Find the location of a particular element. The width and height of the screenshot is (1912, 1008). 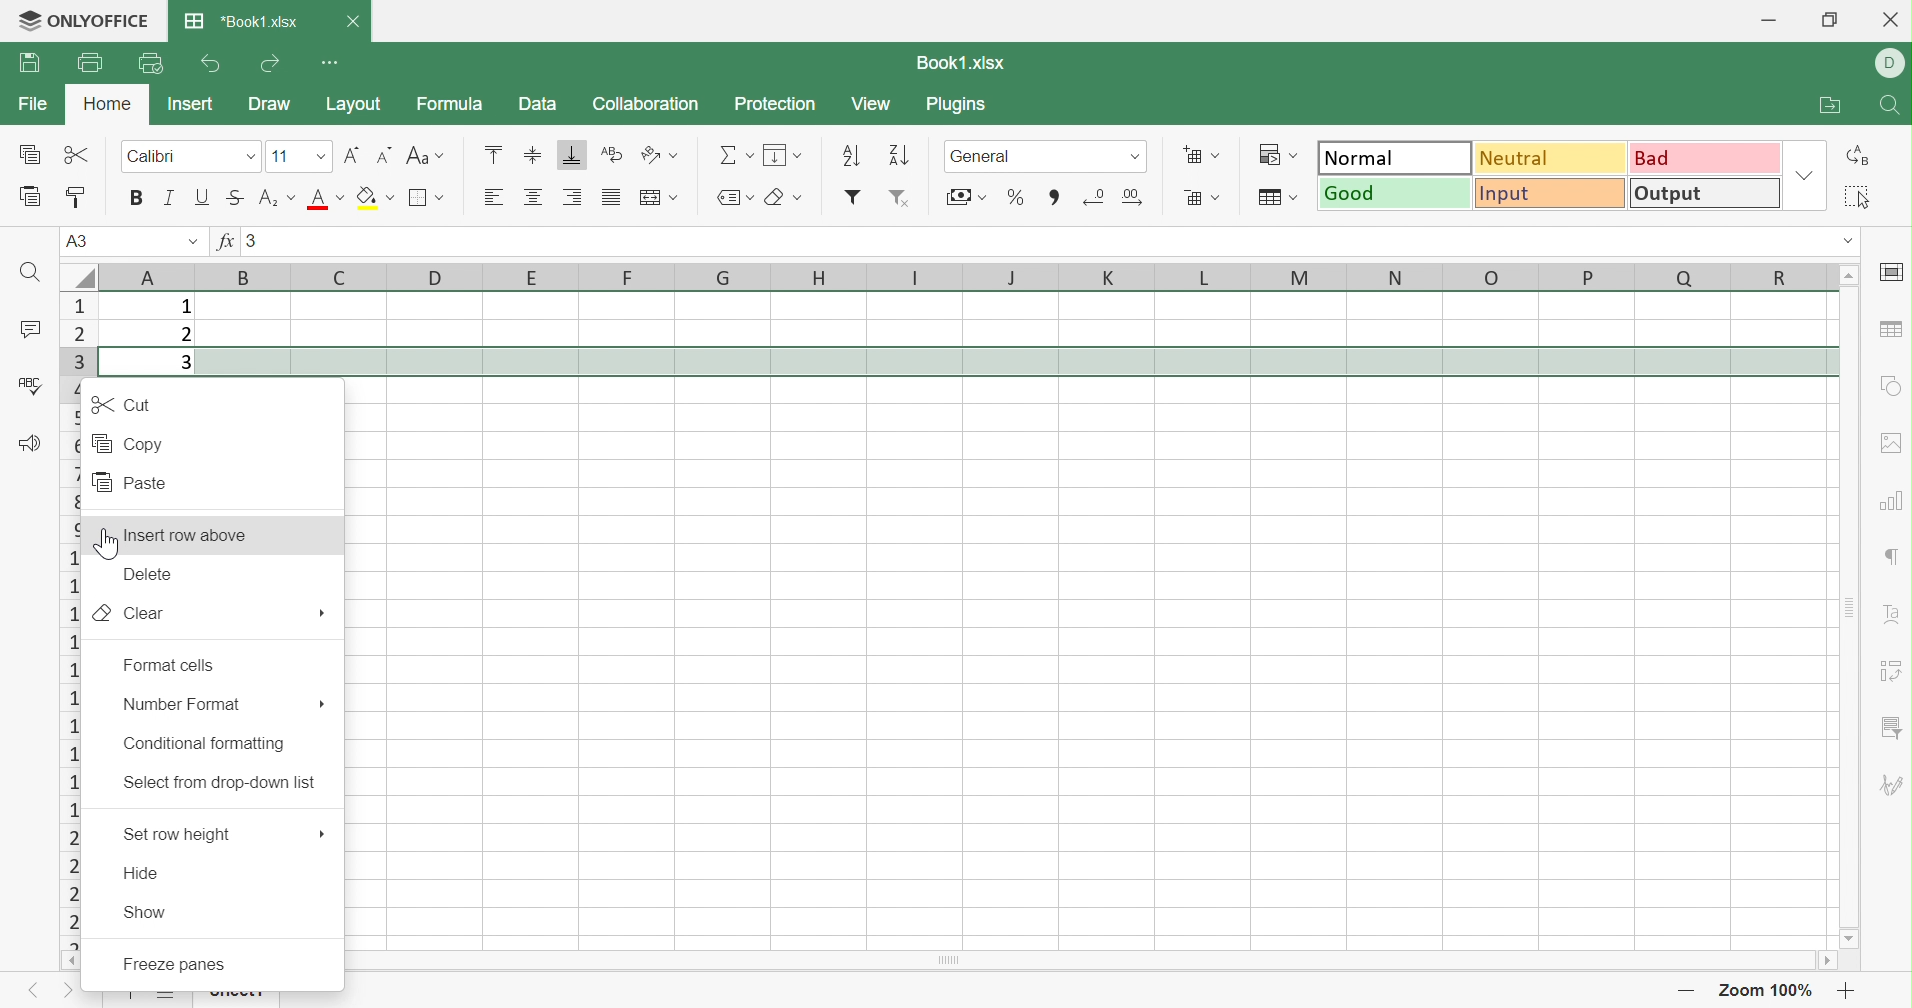

Cut is located at coordinates (77, 156).